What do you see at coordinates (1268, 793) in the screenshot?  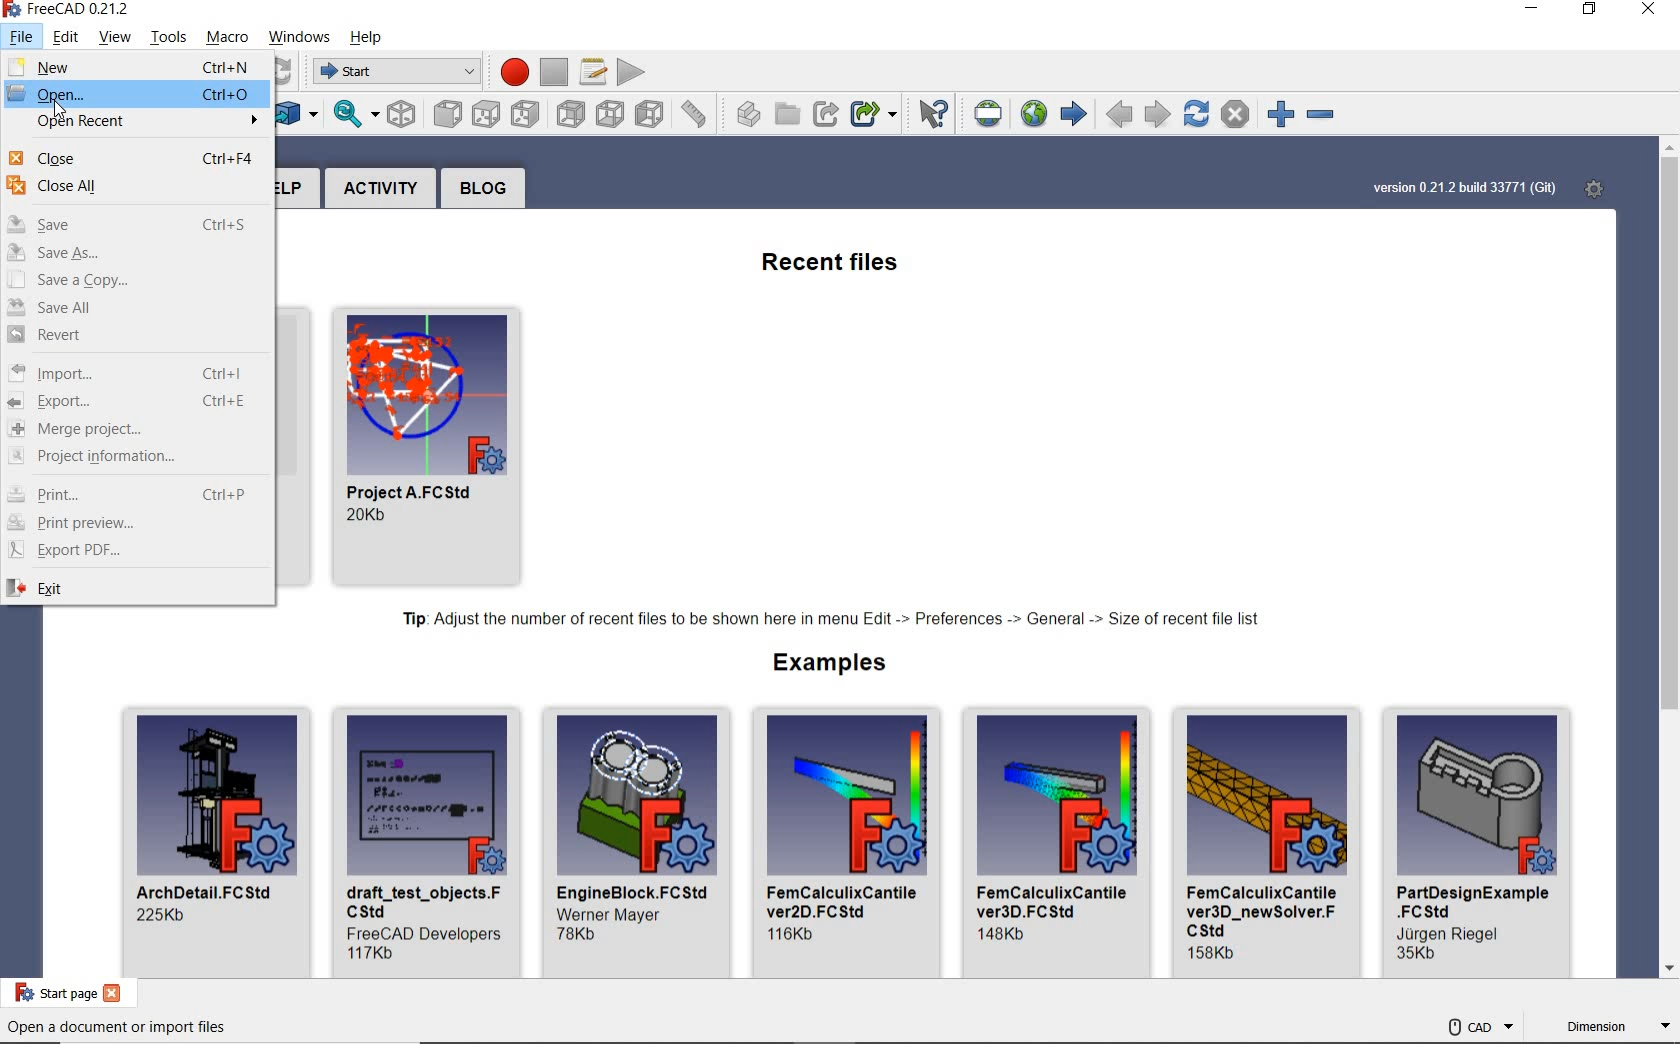 I see `image` at bounding box center [1268, 793].